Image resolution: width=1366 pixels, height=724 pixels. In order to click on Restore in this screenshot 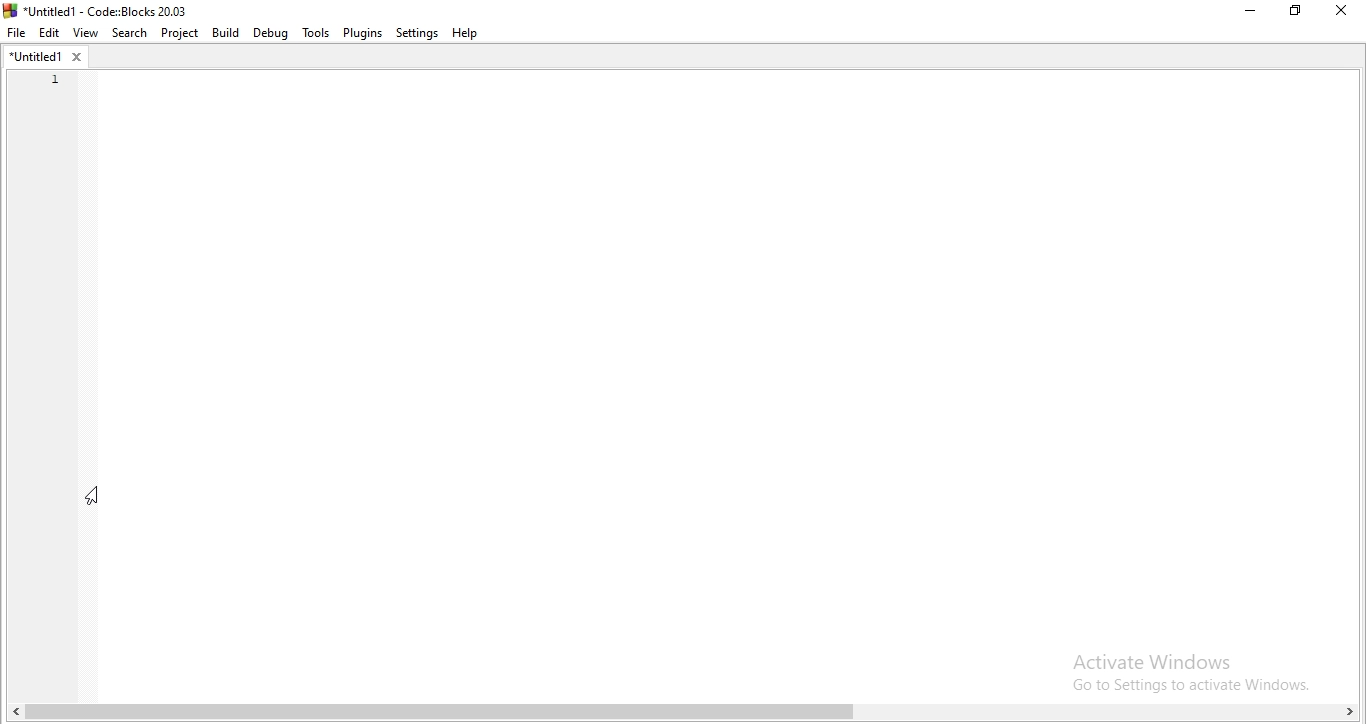, I will do `click(1294, 12)`.